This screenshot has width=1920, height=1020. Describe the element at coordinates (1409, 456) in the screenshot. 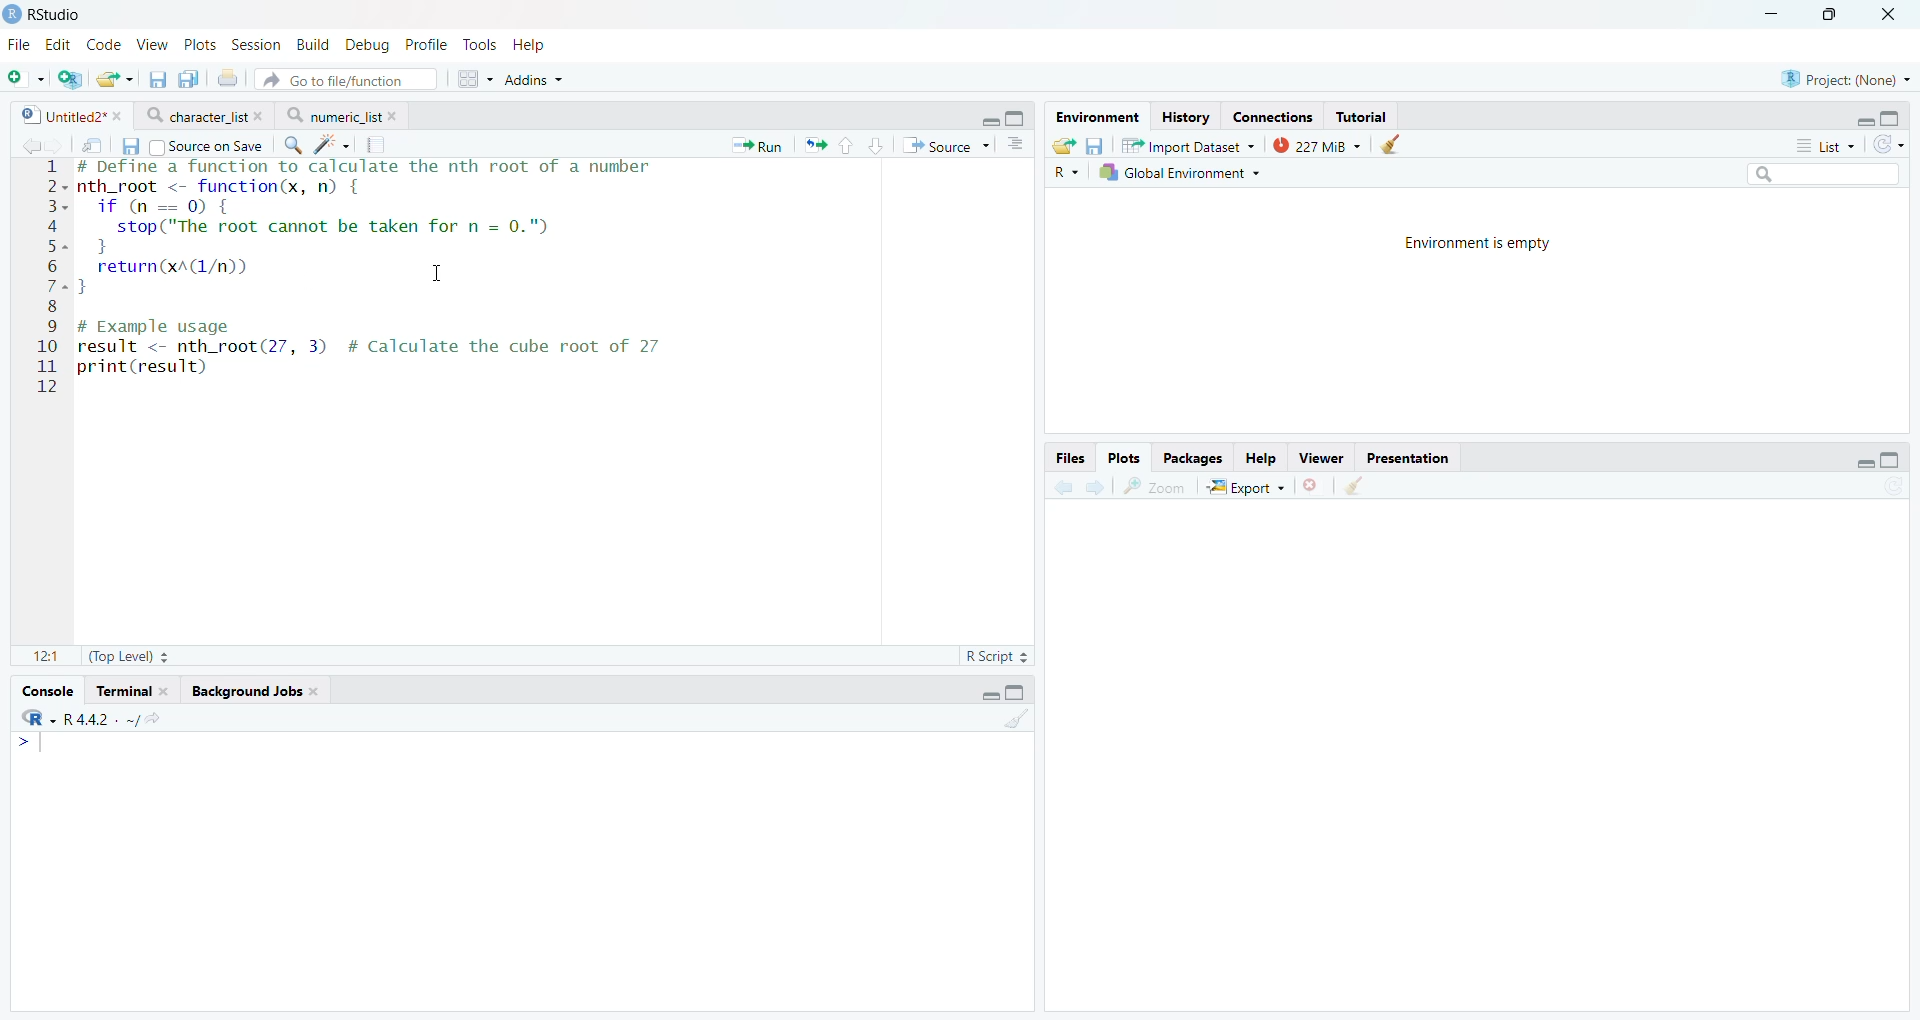

I see `Presentation` at that location.